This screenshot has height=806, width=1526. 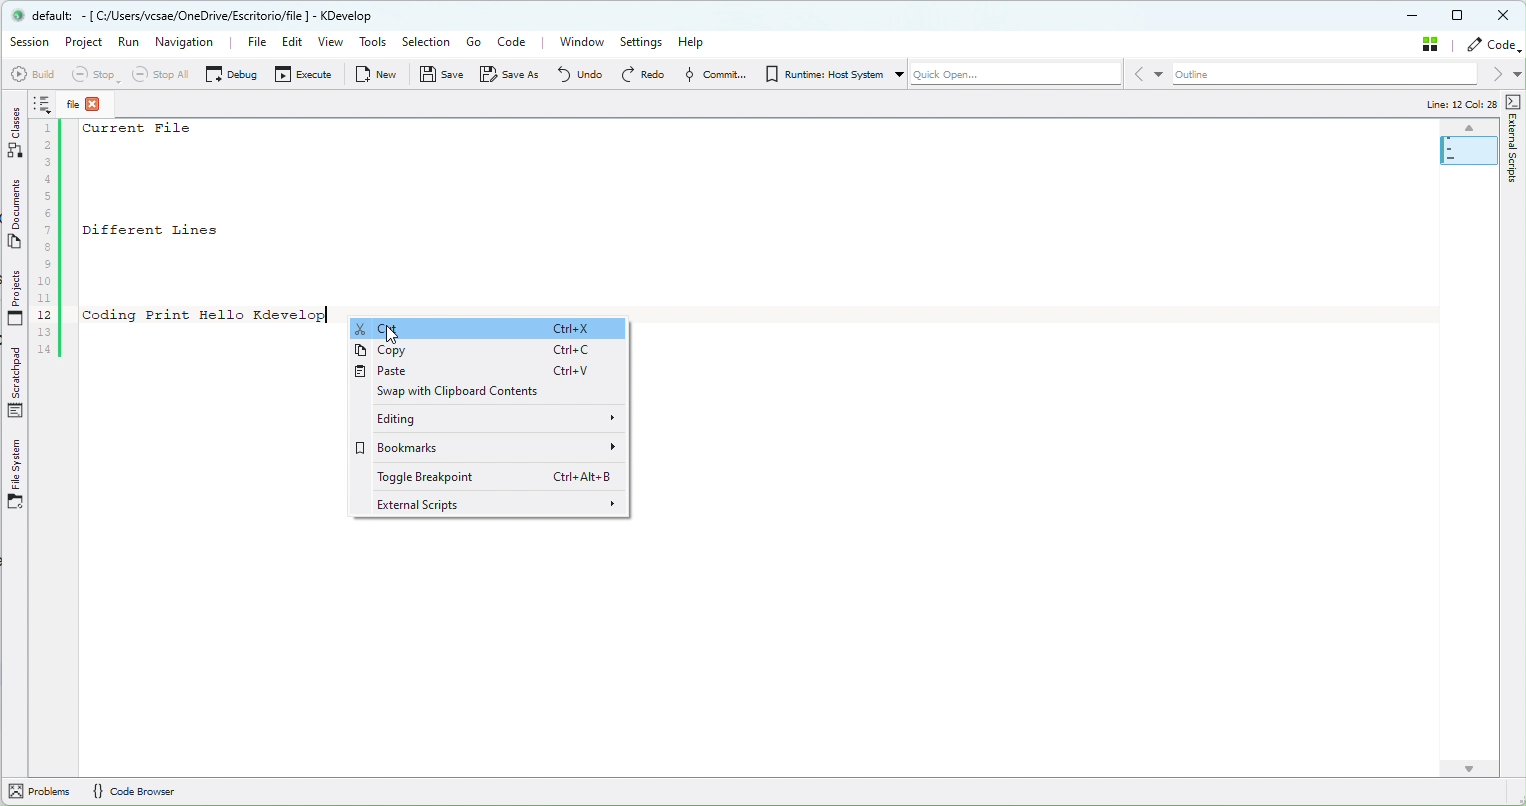 I want to click on Debug, so click(x=229, y=73).